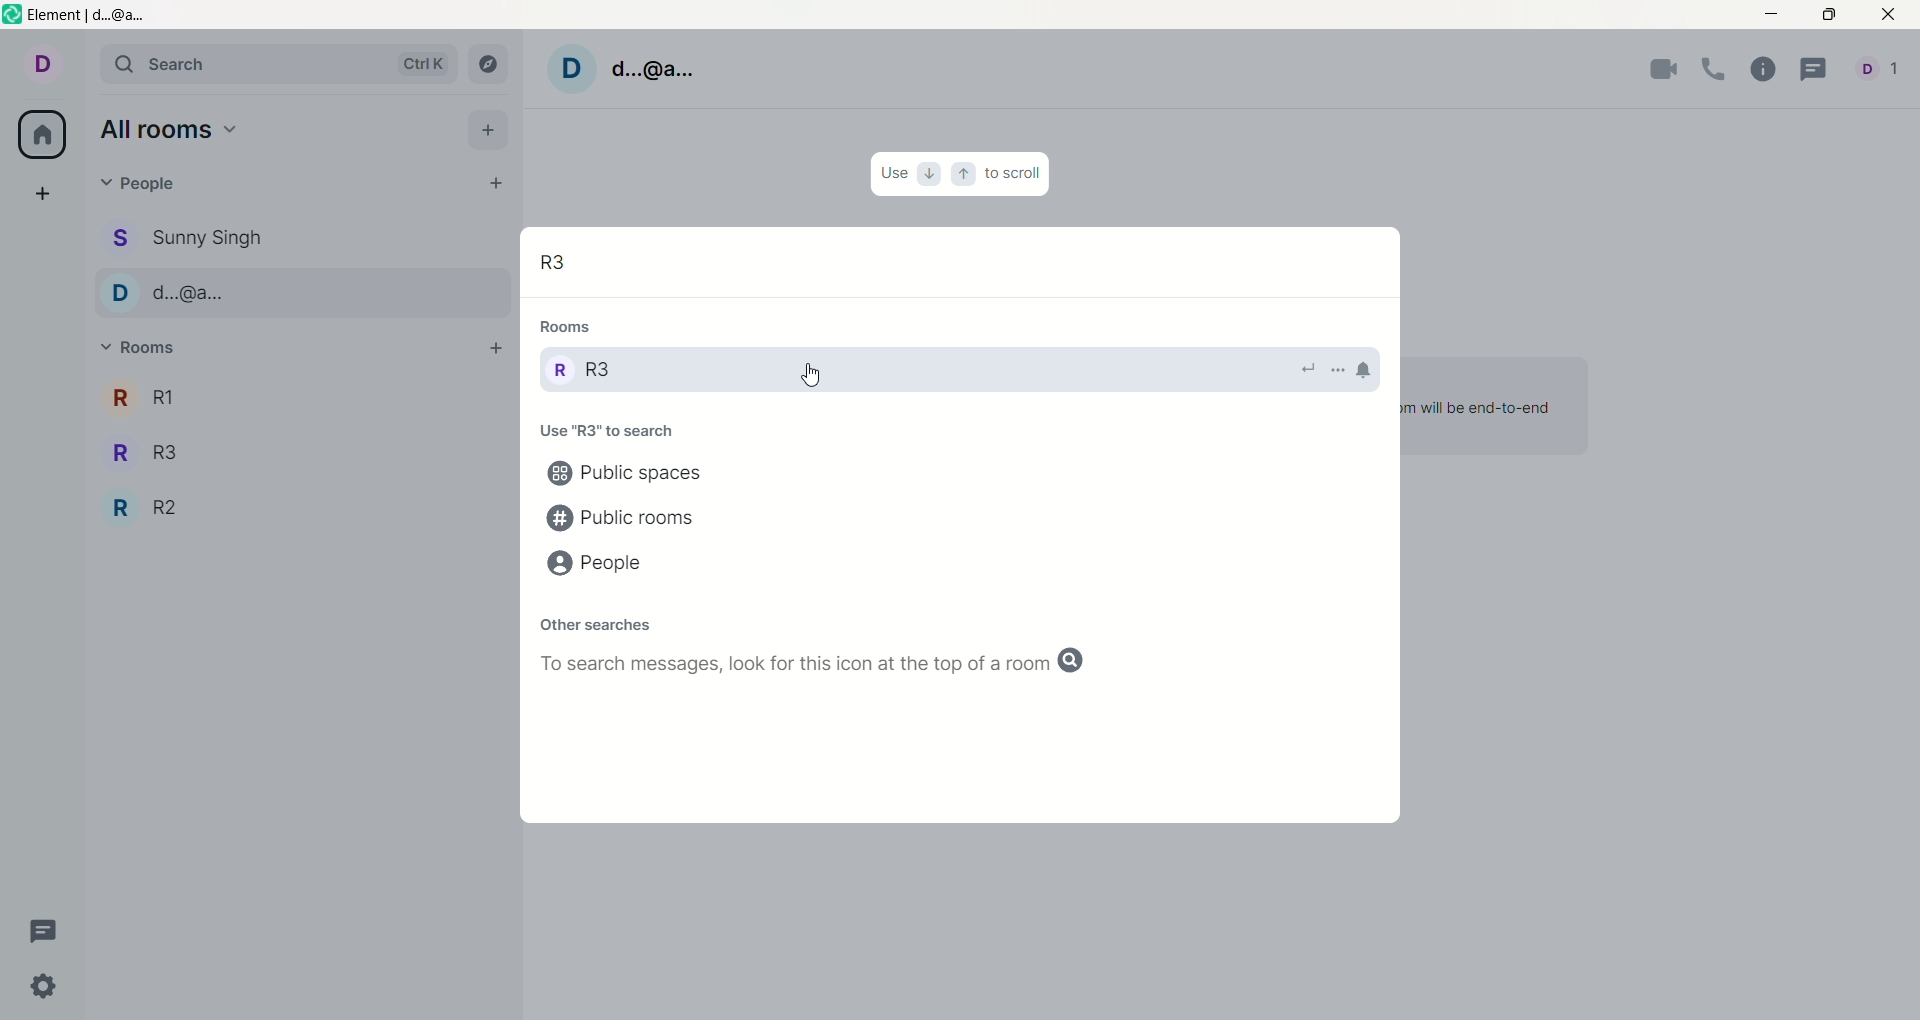 Image resolution: width=1920 pixels, height=1020 pixels. Describe the element at coordinates (47, 195) in the screenshot. I see `add` at that location.